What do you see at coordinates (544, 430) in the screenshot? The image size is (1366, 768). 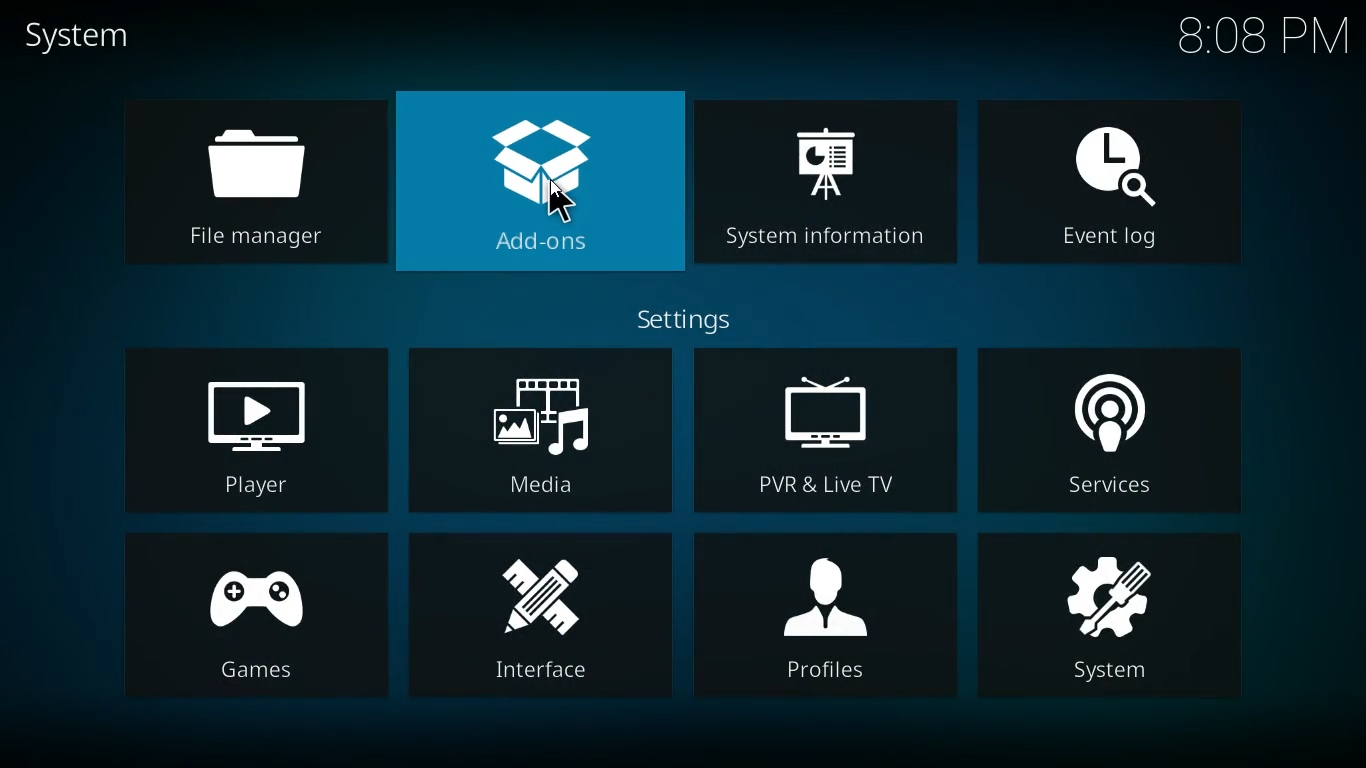 I see `media` at bounding box center [544, 430].